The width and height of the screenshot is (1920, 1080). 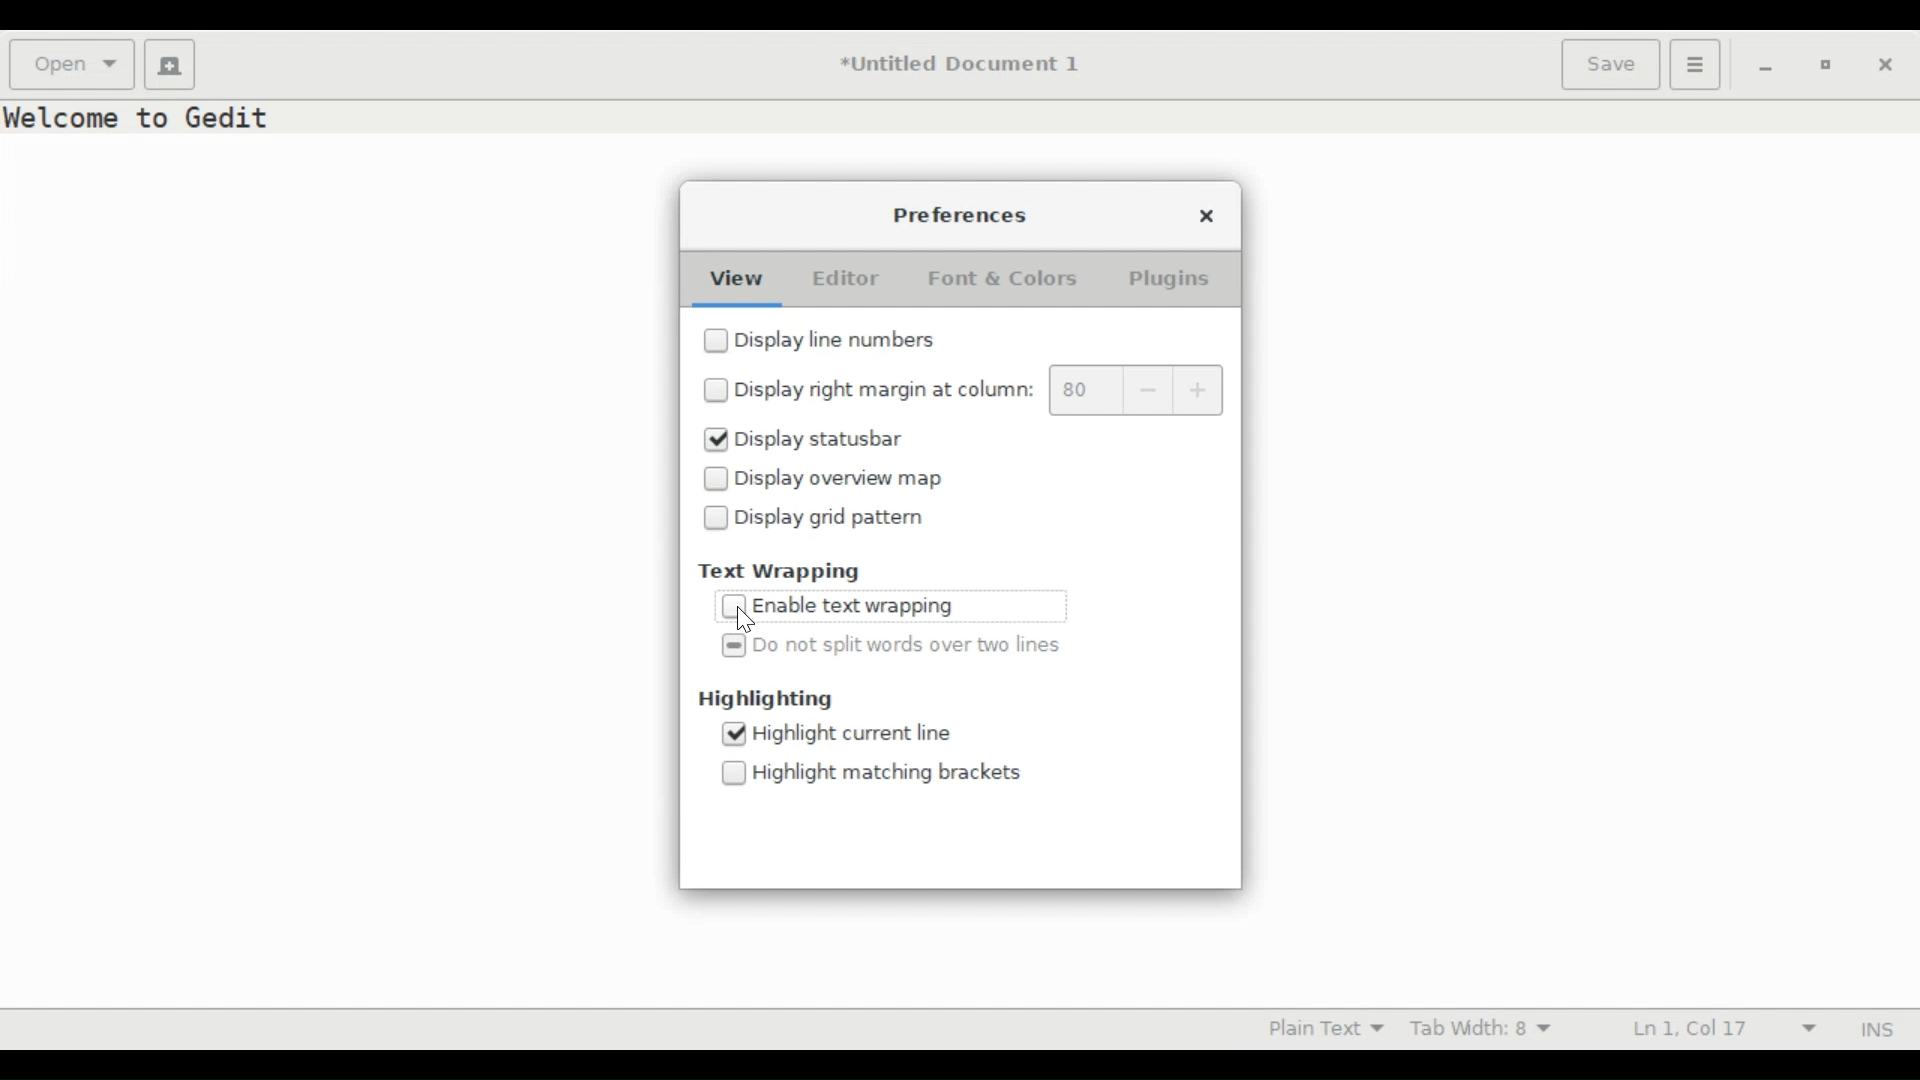 I want to click on *Untitled Document 1, so click(x=960, y=66).